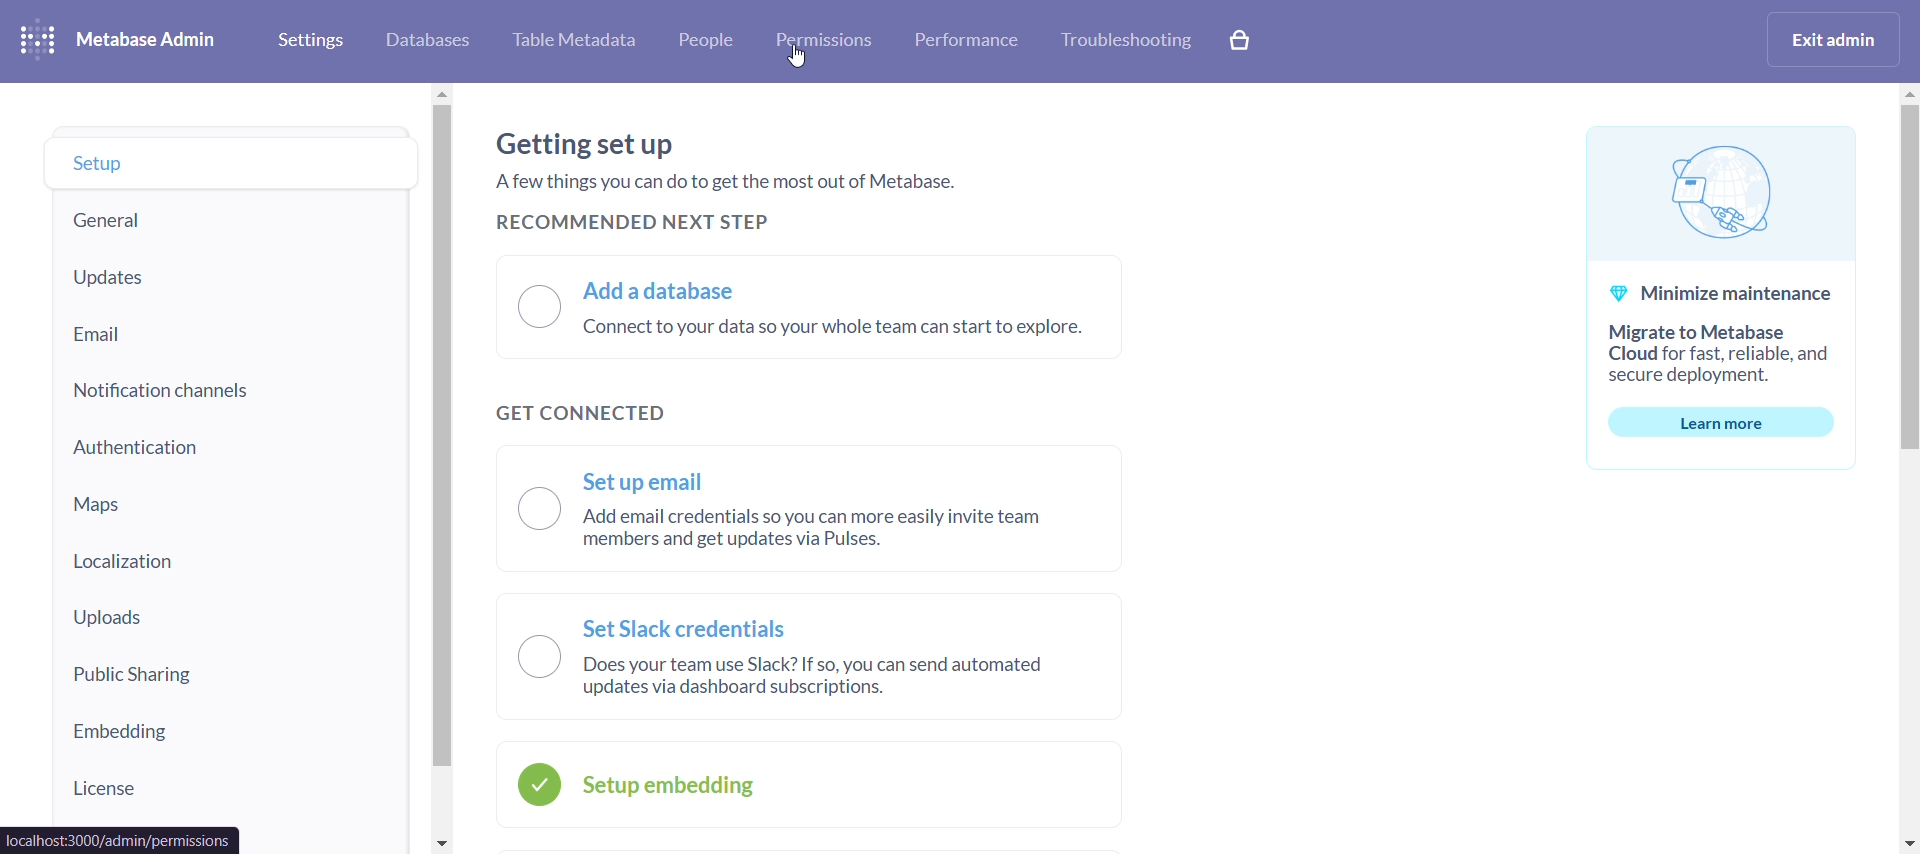 The height and width of the screenshot is (854, 1920). Describe the element at coordinates (444, 468) in the screenshot. I see `vertical scroll bar` at that location.